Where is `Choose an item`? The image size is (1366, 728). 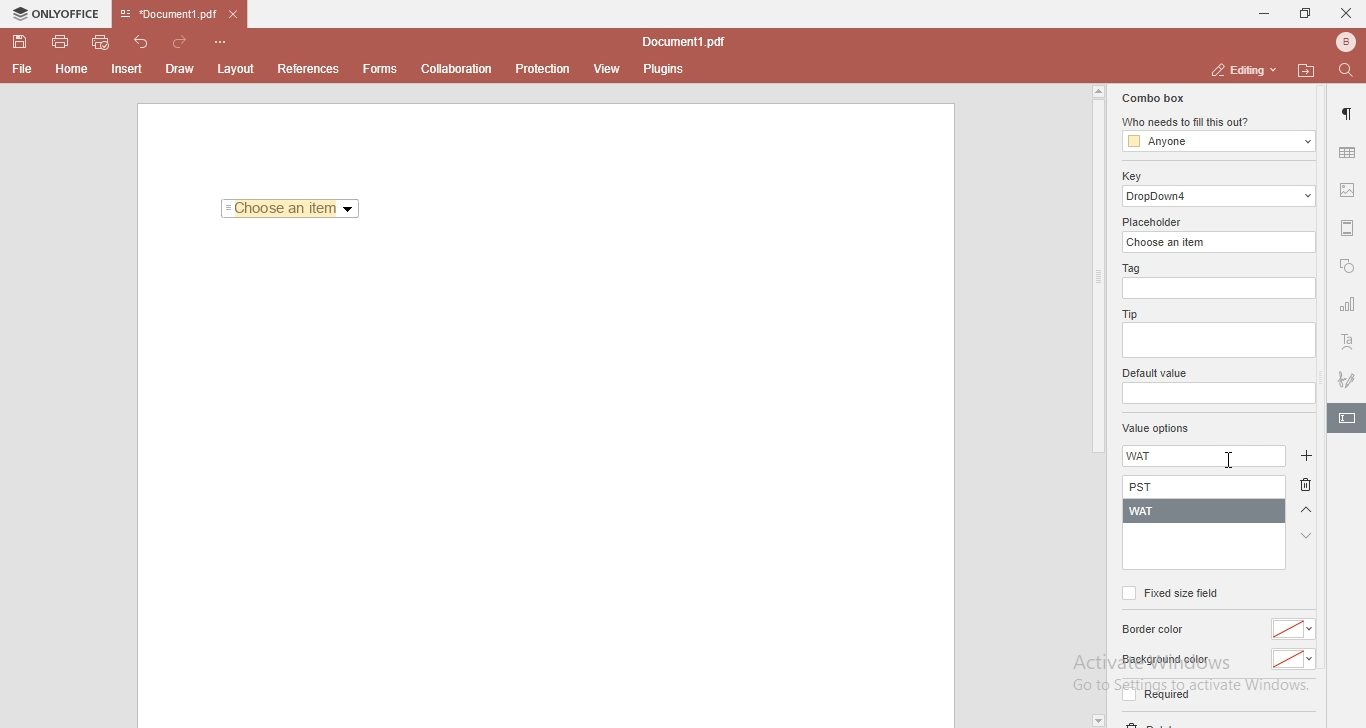
Choose an item is located at coordinates (291, 210).